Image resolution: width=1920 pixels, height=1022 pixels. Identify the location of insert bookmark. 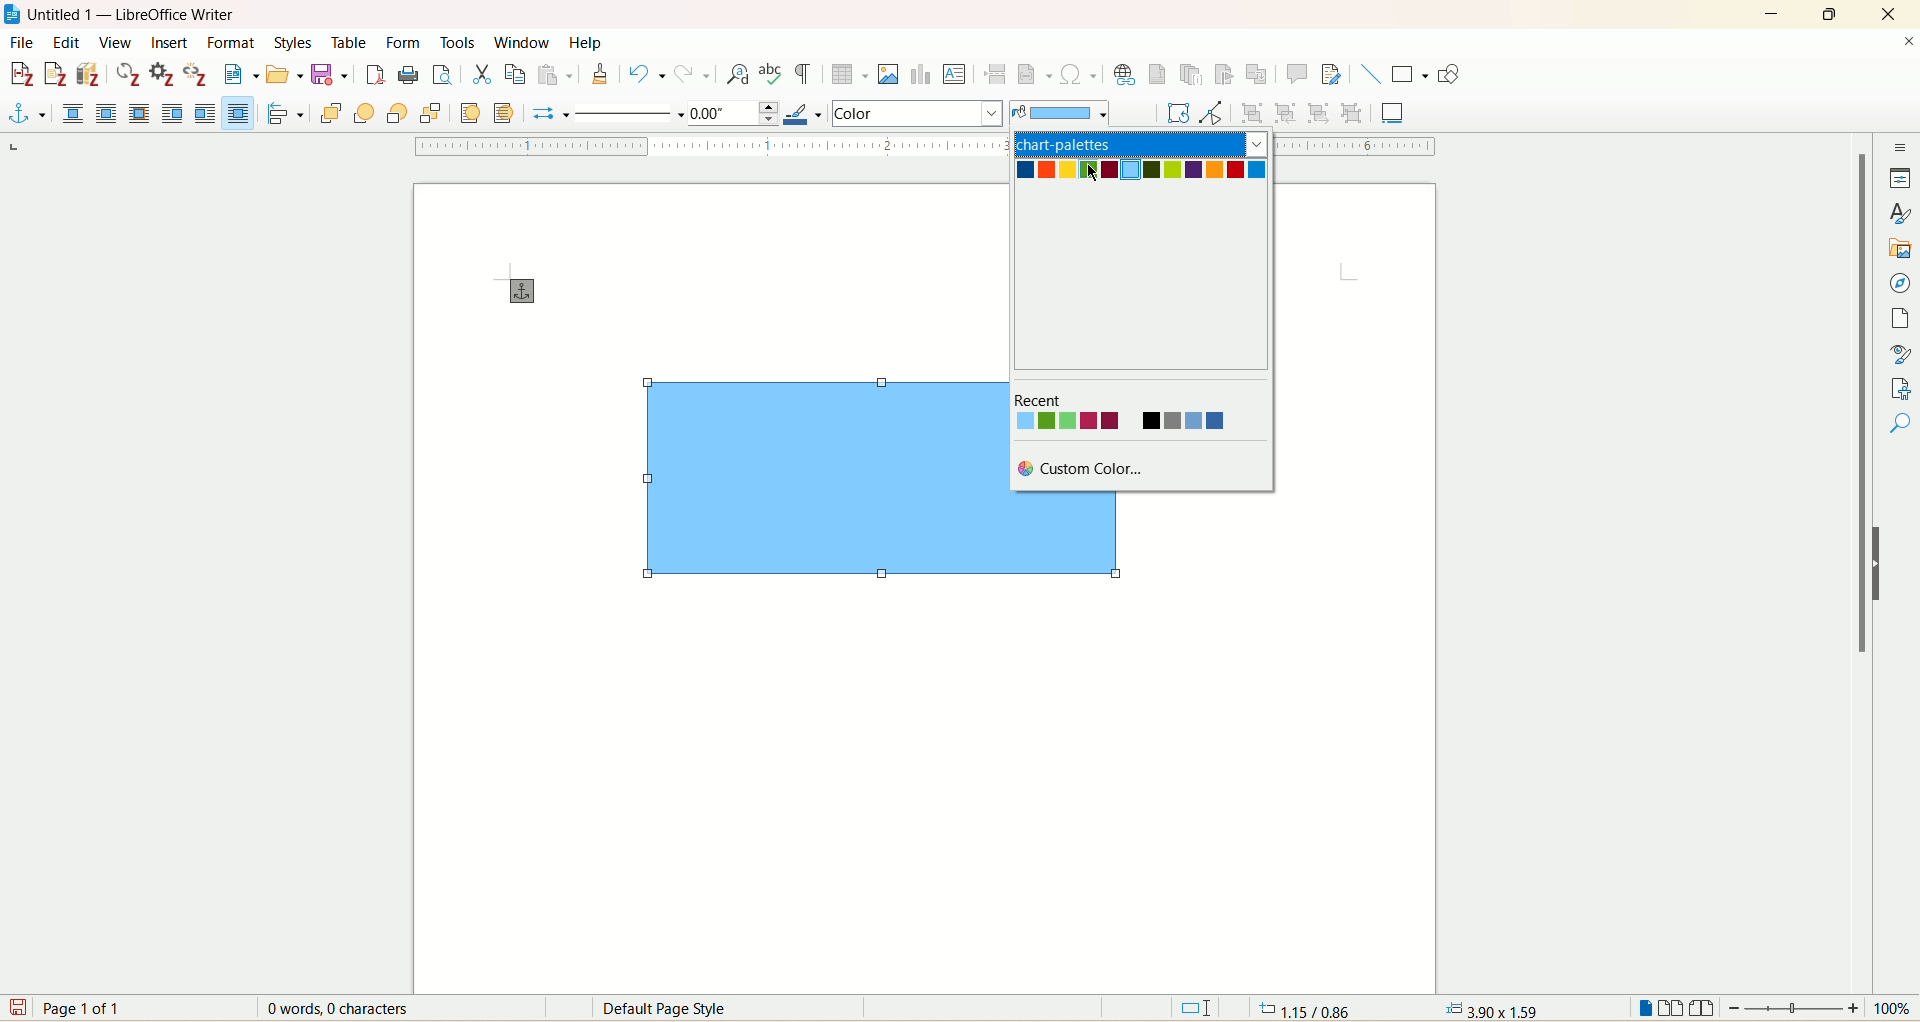
(1231, 75).